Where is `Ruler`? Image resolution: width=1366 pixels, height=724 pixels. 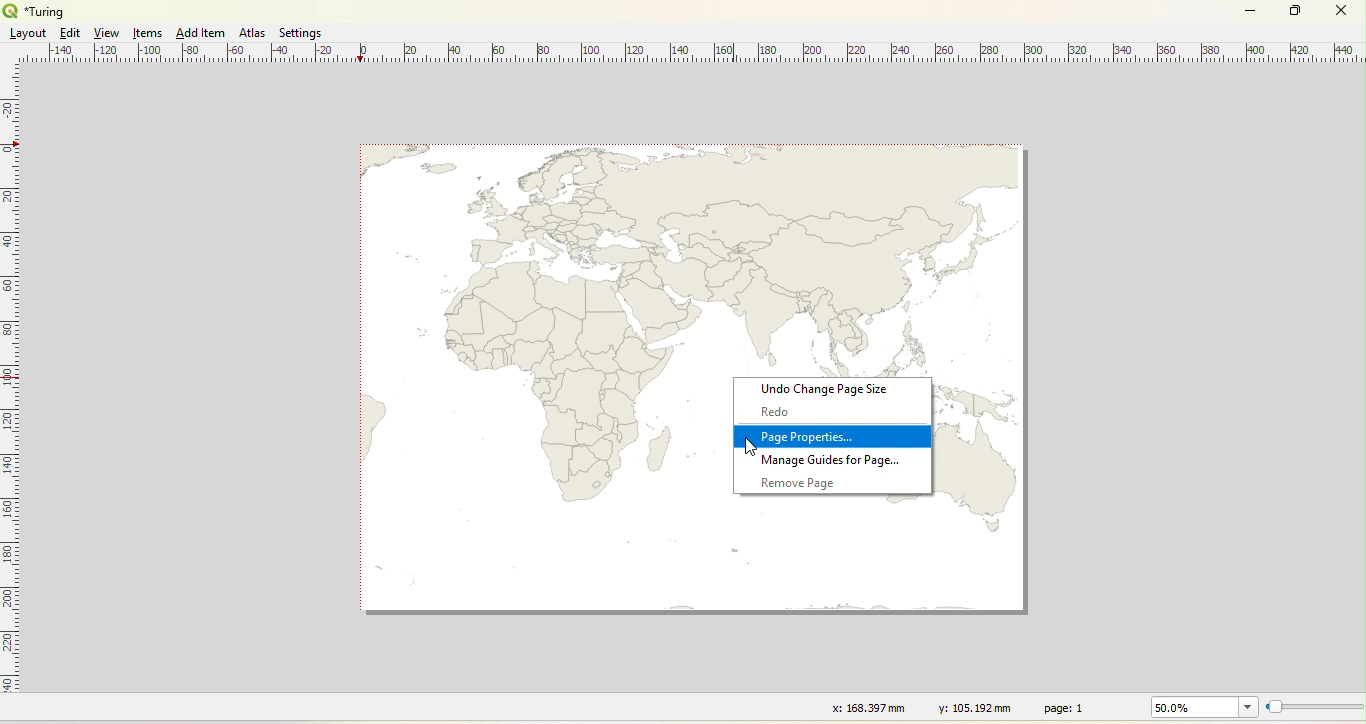 Ruler is located at coordinates (694, 54).